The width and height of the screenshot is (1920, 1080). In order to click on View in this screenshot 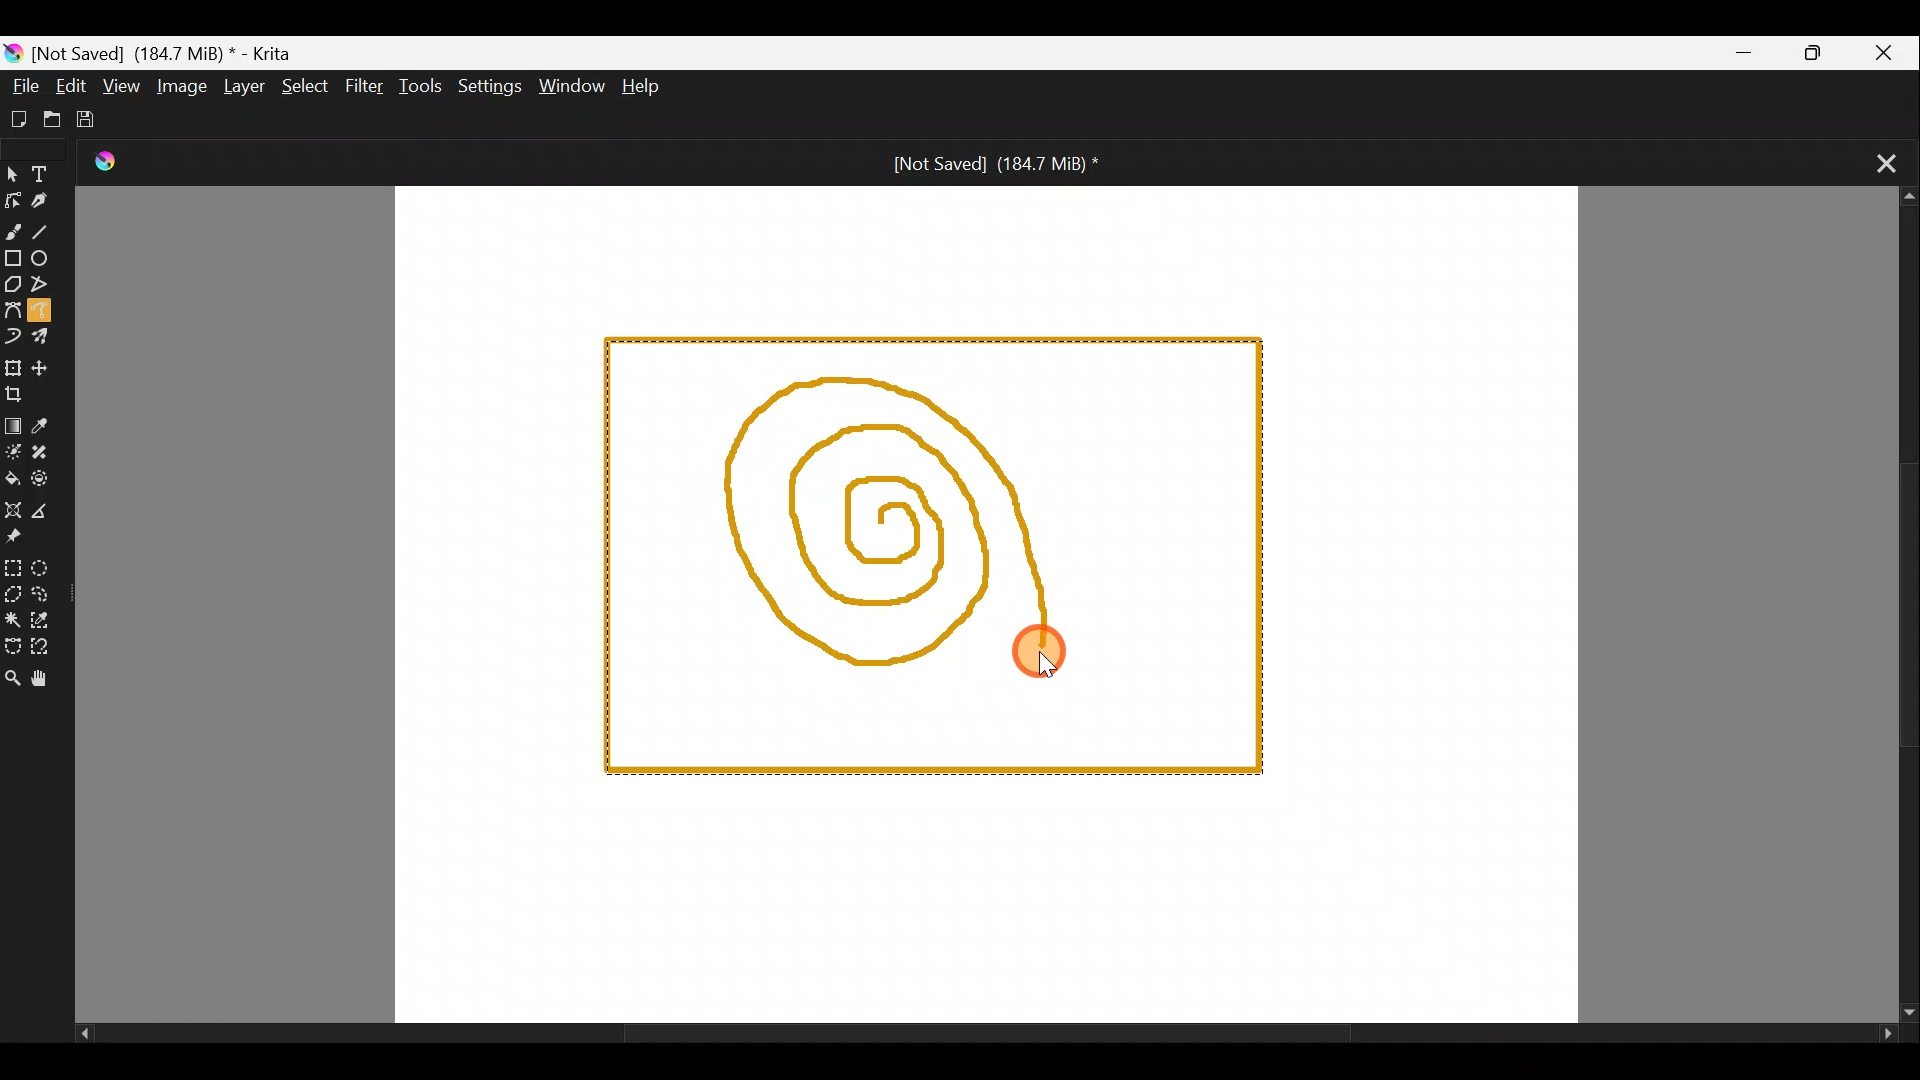, I will do `click(121, 86)`.